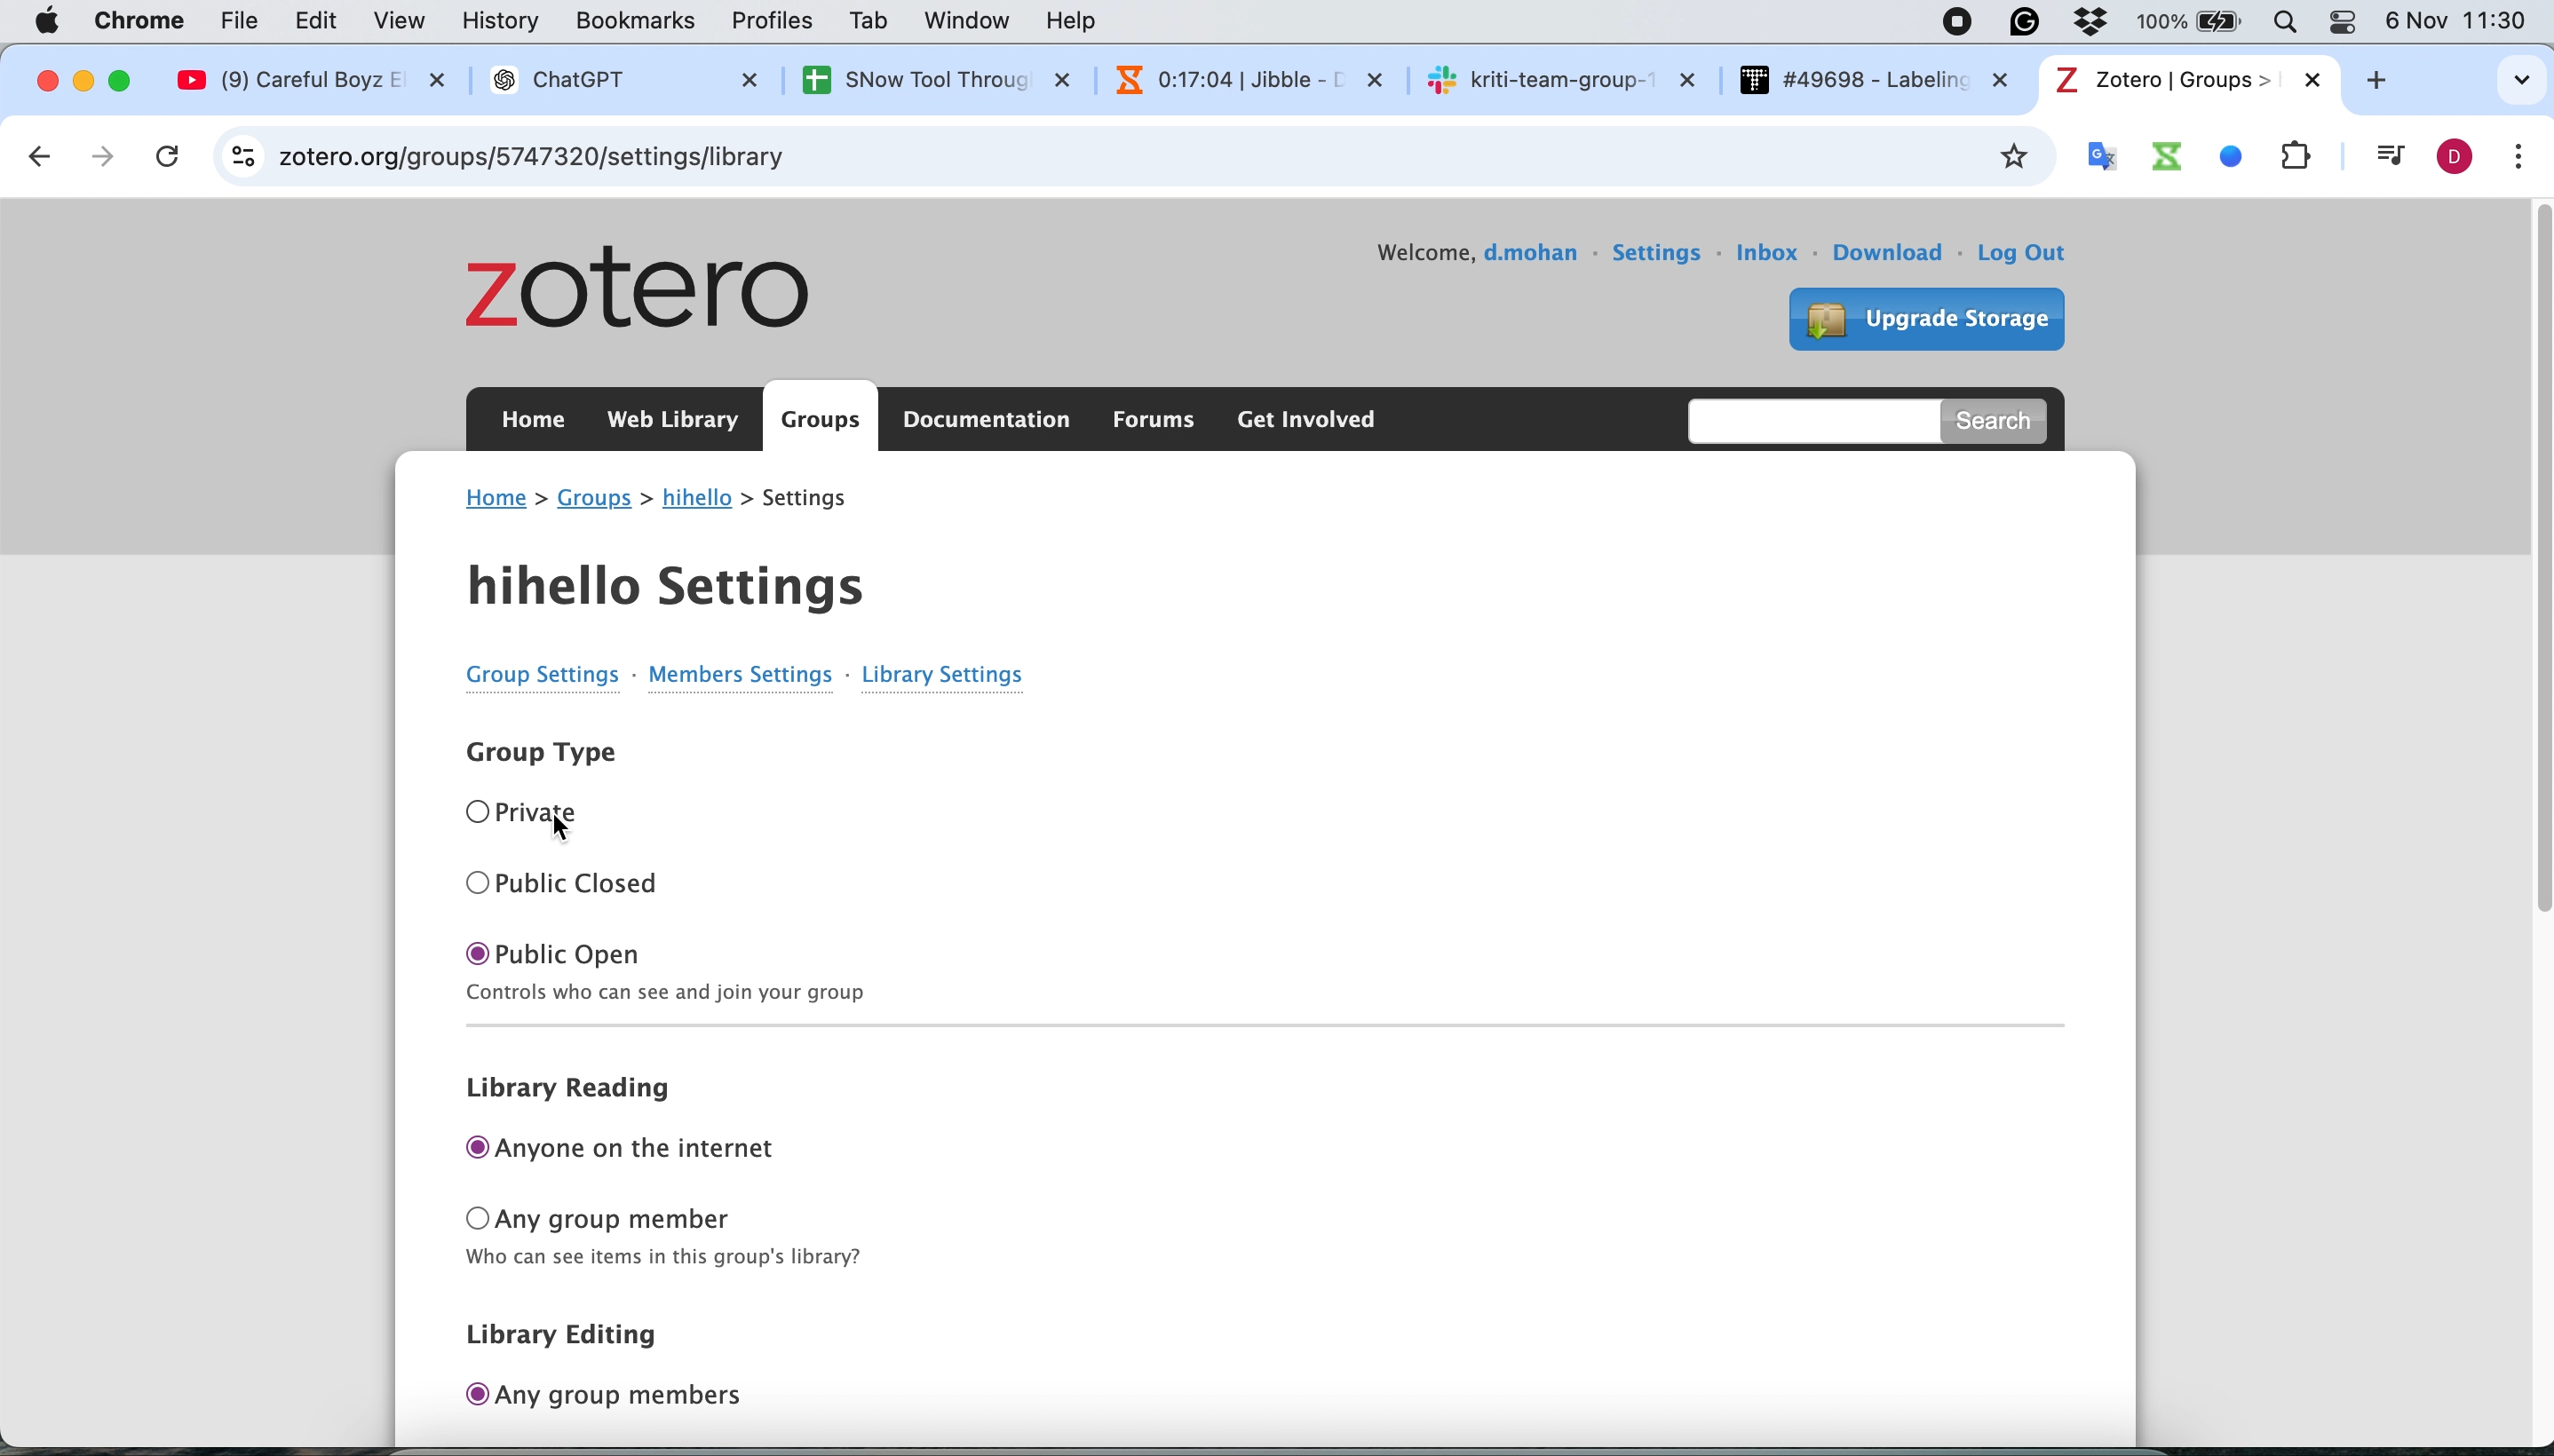 Image resolution: width=2554 pixels, height=1456 pixels. What do you see at coordinates (1081, 20) in the screenshot?
I see `help` at bounding box center [1081, 20].